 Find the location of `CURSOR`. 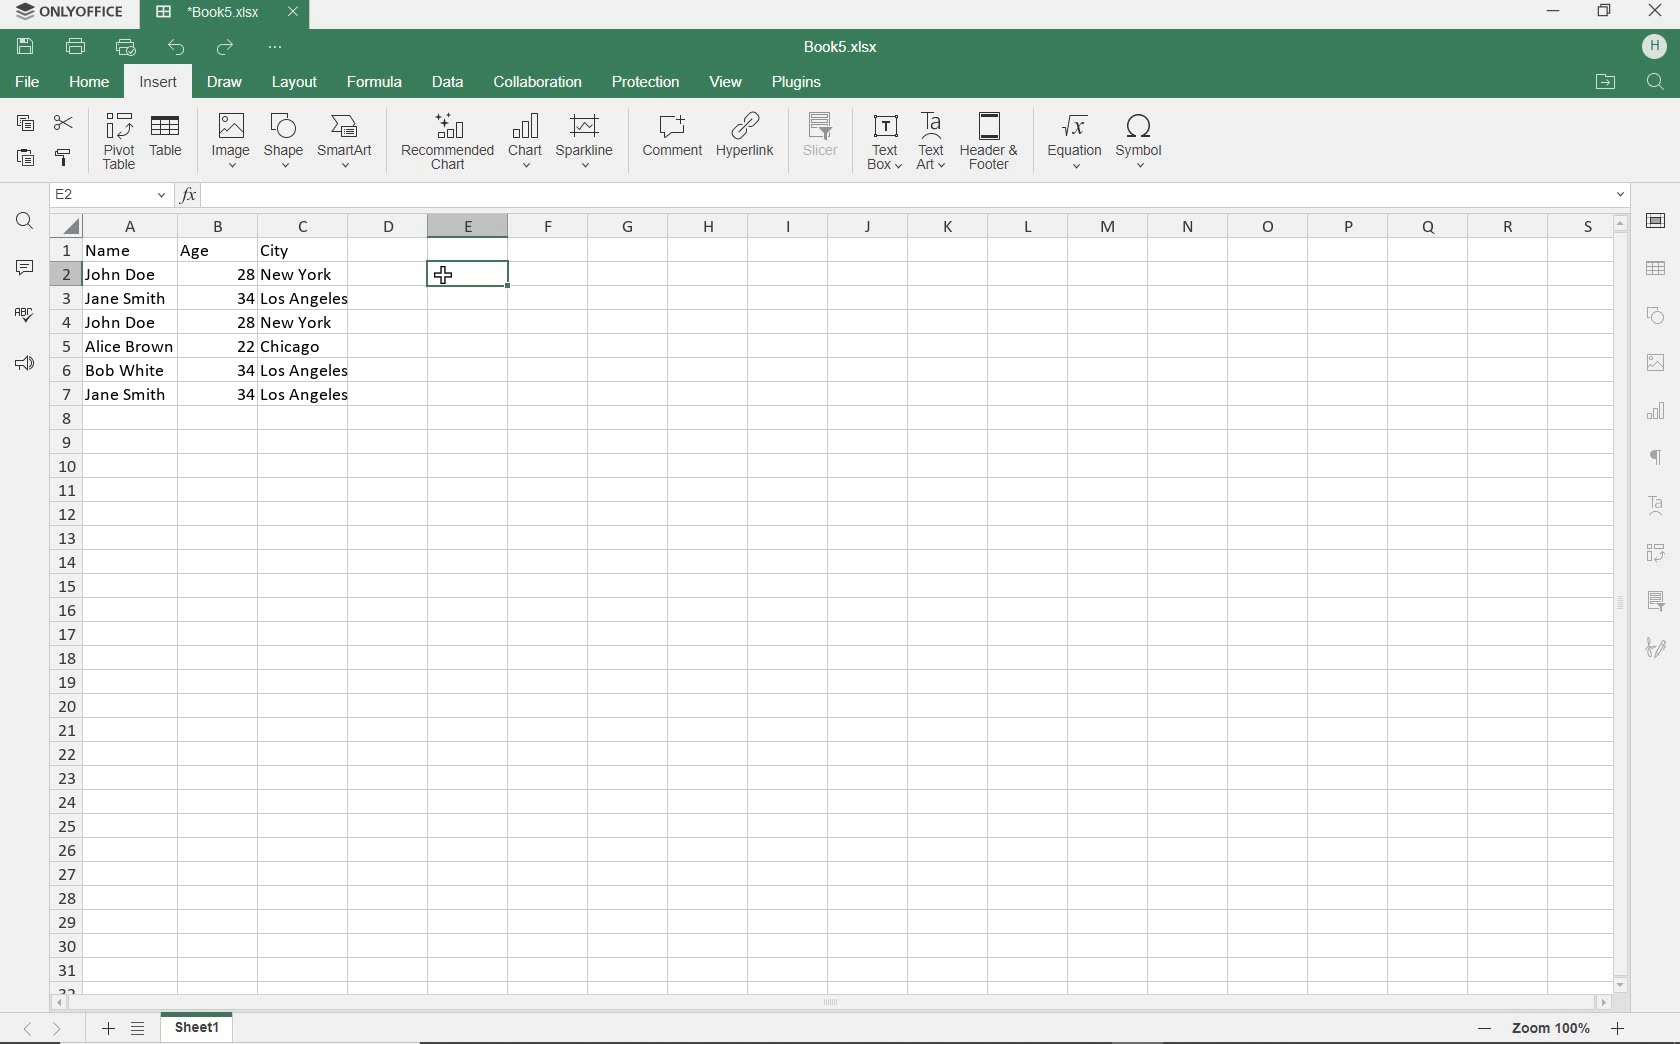

CURSOR is located at coordinates (443, 277).